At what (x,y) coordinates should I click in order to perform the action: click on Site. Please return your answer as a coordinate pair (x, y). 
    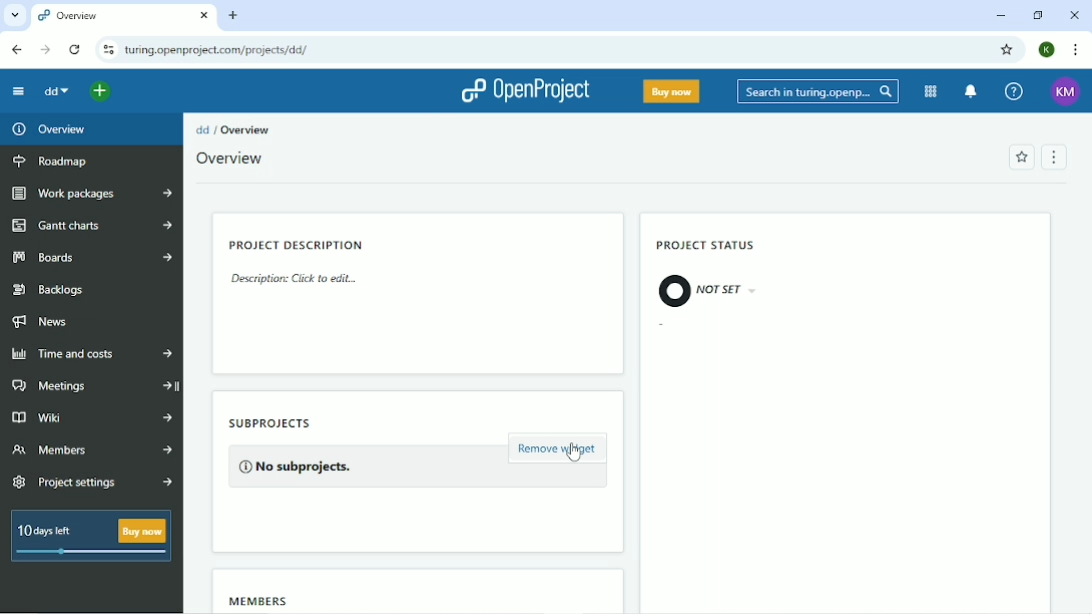
    Looking at the image, I should click on (216, 50).